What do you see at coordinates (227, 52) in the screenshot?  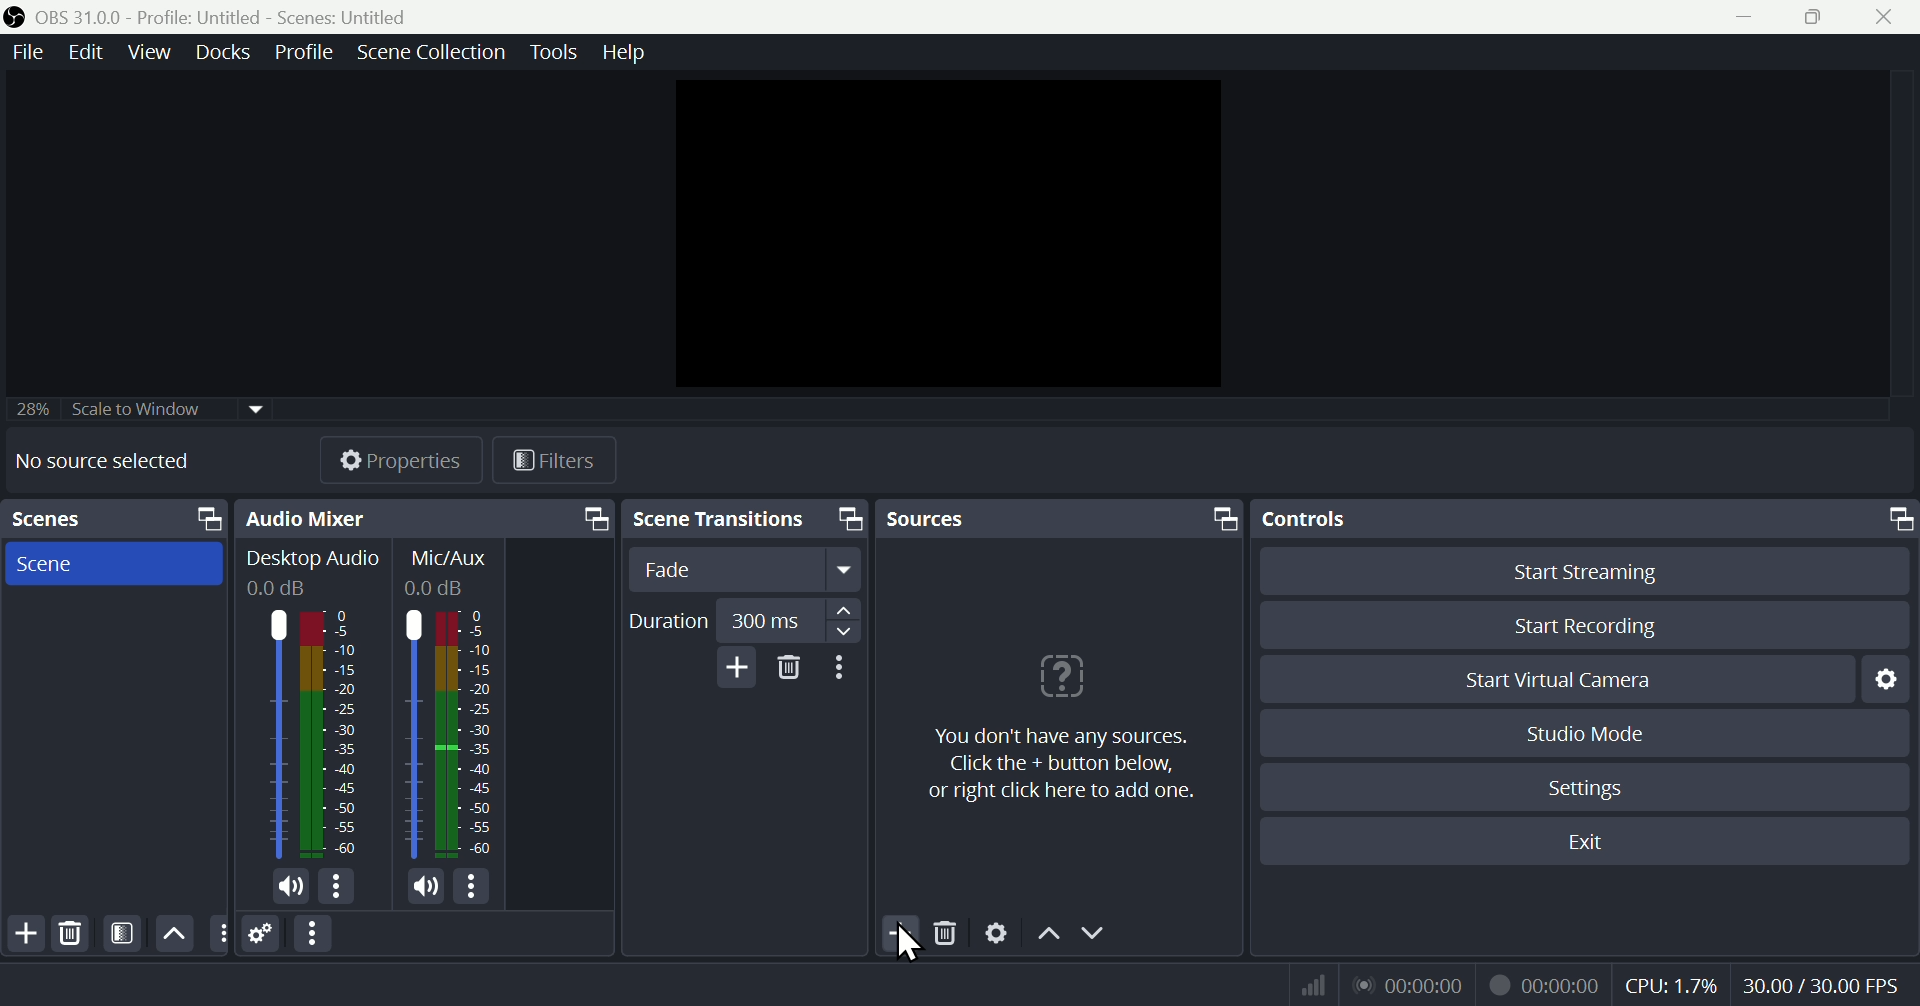 I see `Docks` at bounding box center [227, 52].